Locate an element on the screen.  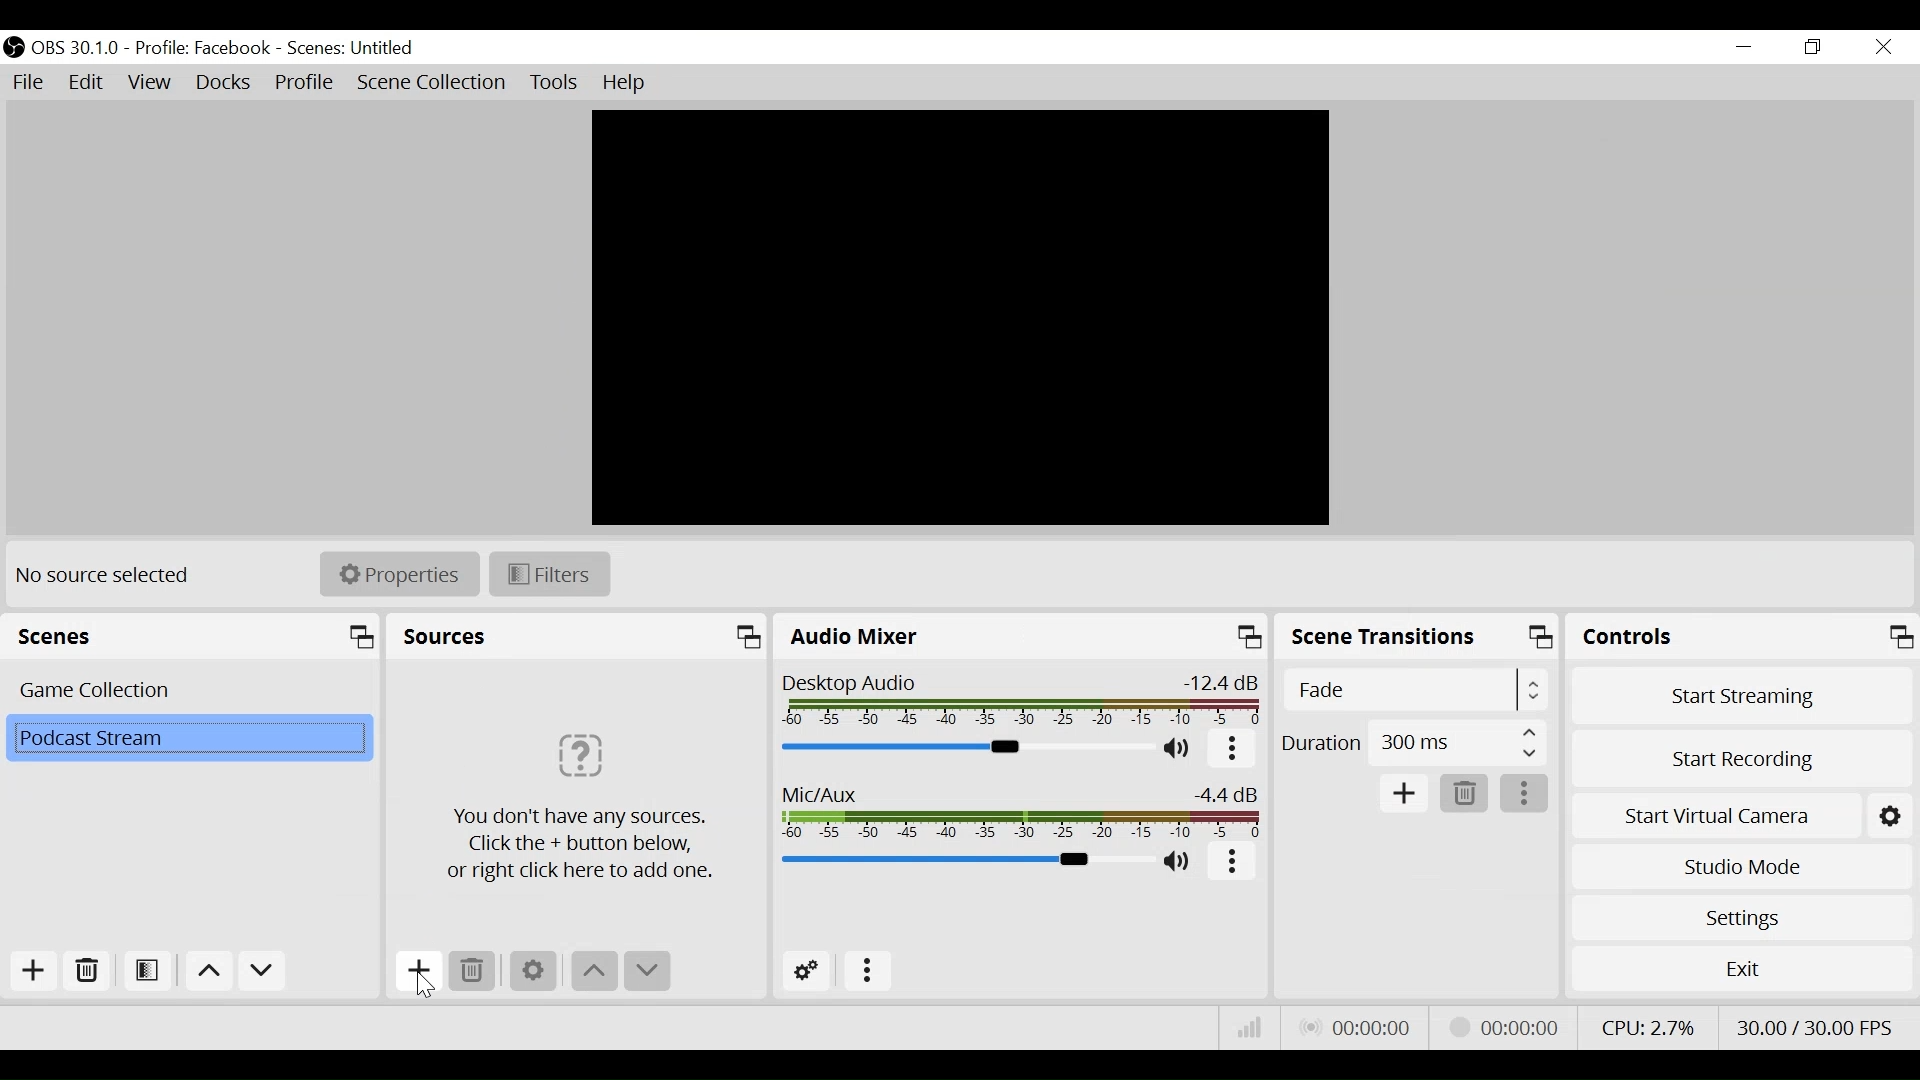
Move up is located at coordinates (207, 972).